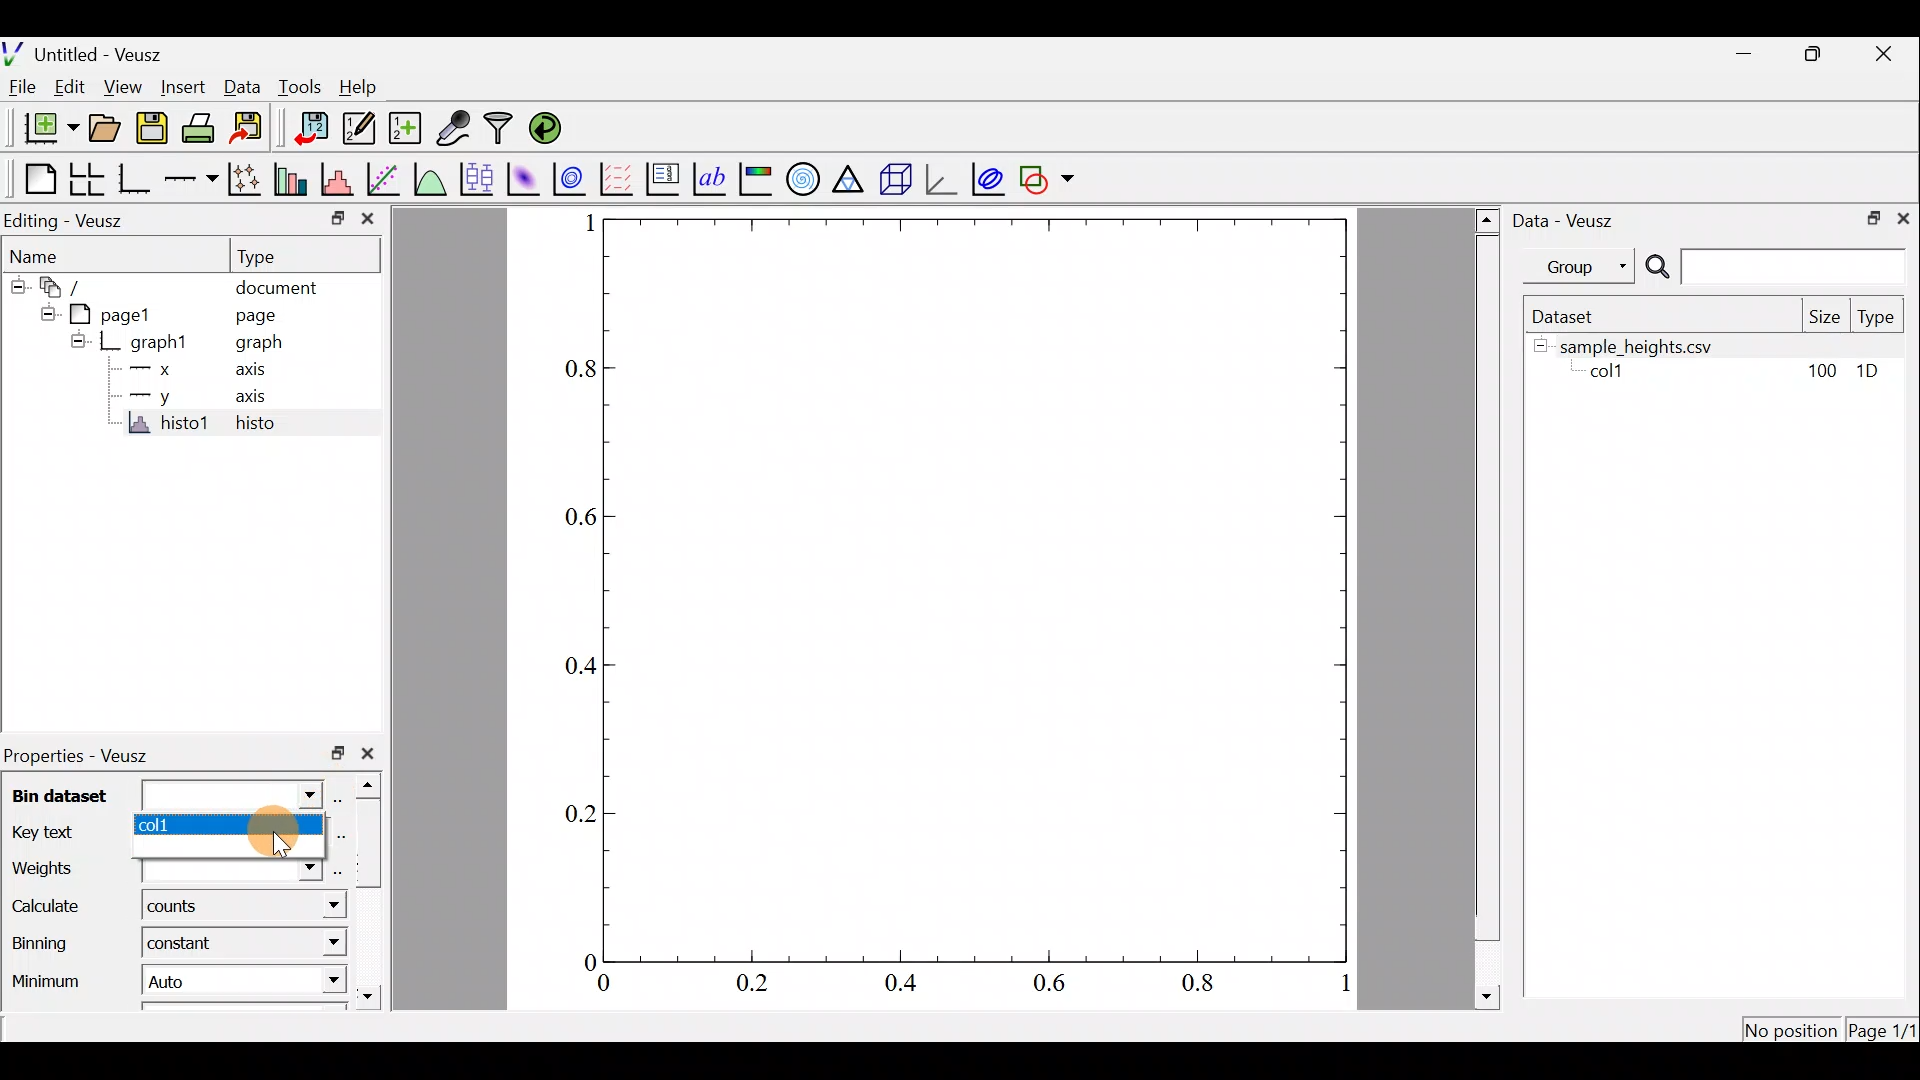 The image size is (1920, 1080). What do you see at coordinates (180, 910) in the screenshot?
I see `counts` at bounding box center [180, 910].